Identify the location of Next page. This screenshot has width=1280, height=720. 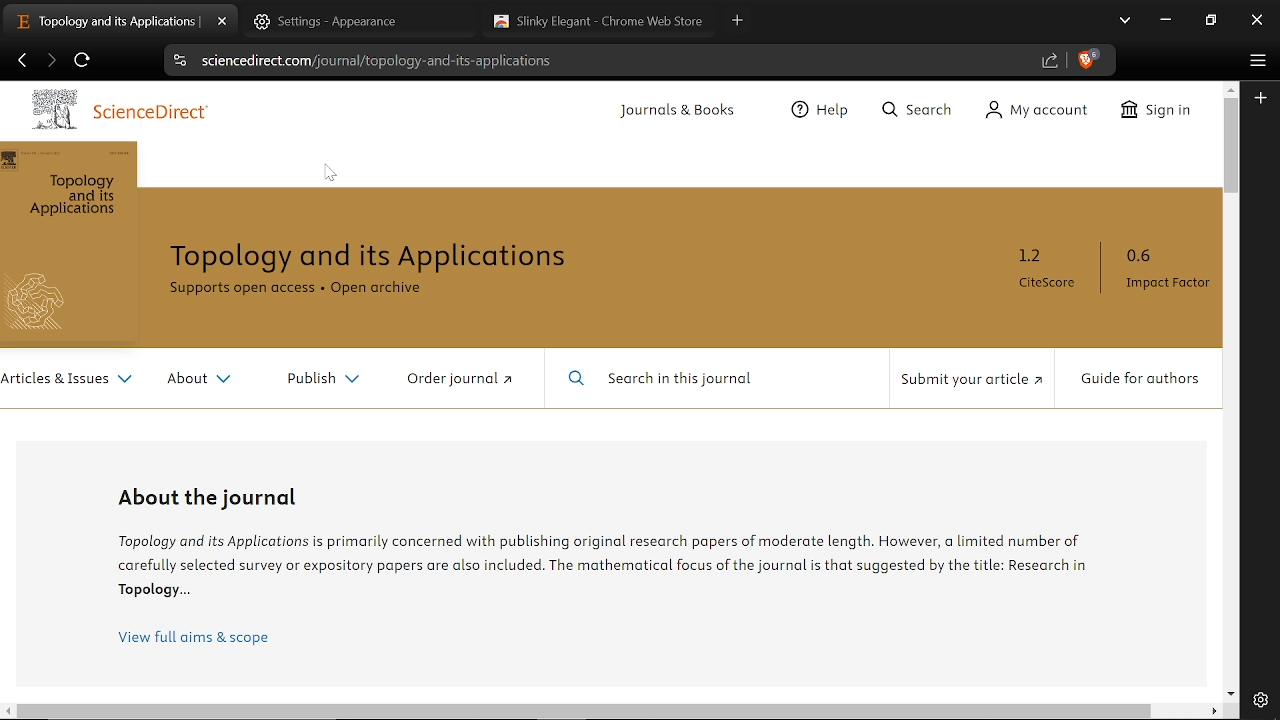
(51, 62).